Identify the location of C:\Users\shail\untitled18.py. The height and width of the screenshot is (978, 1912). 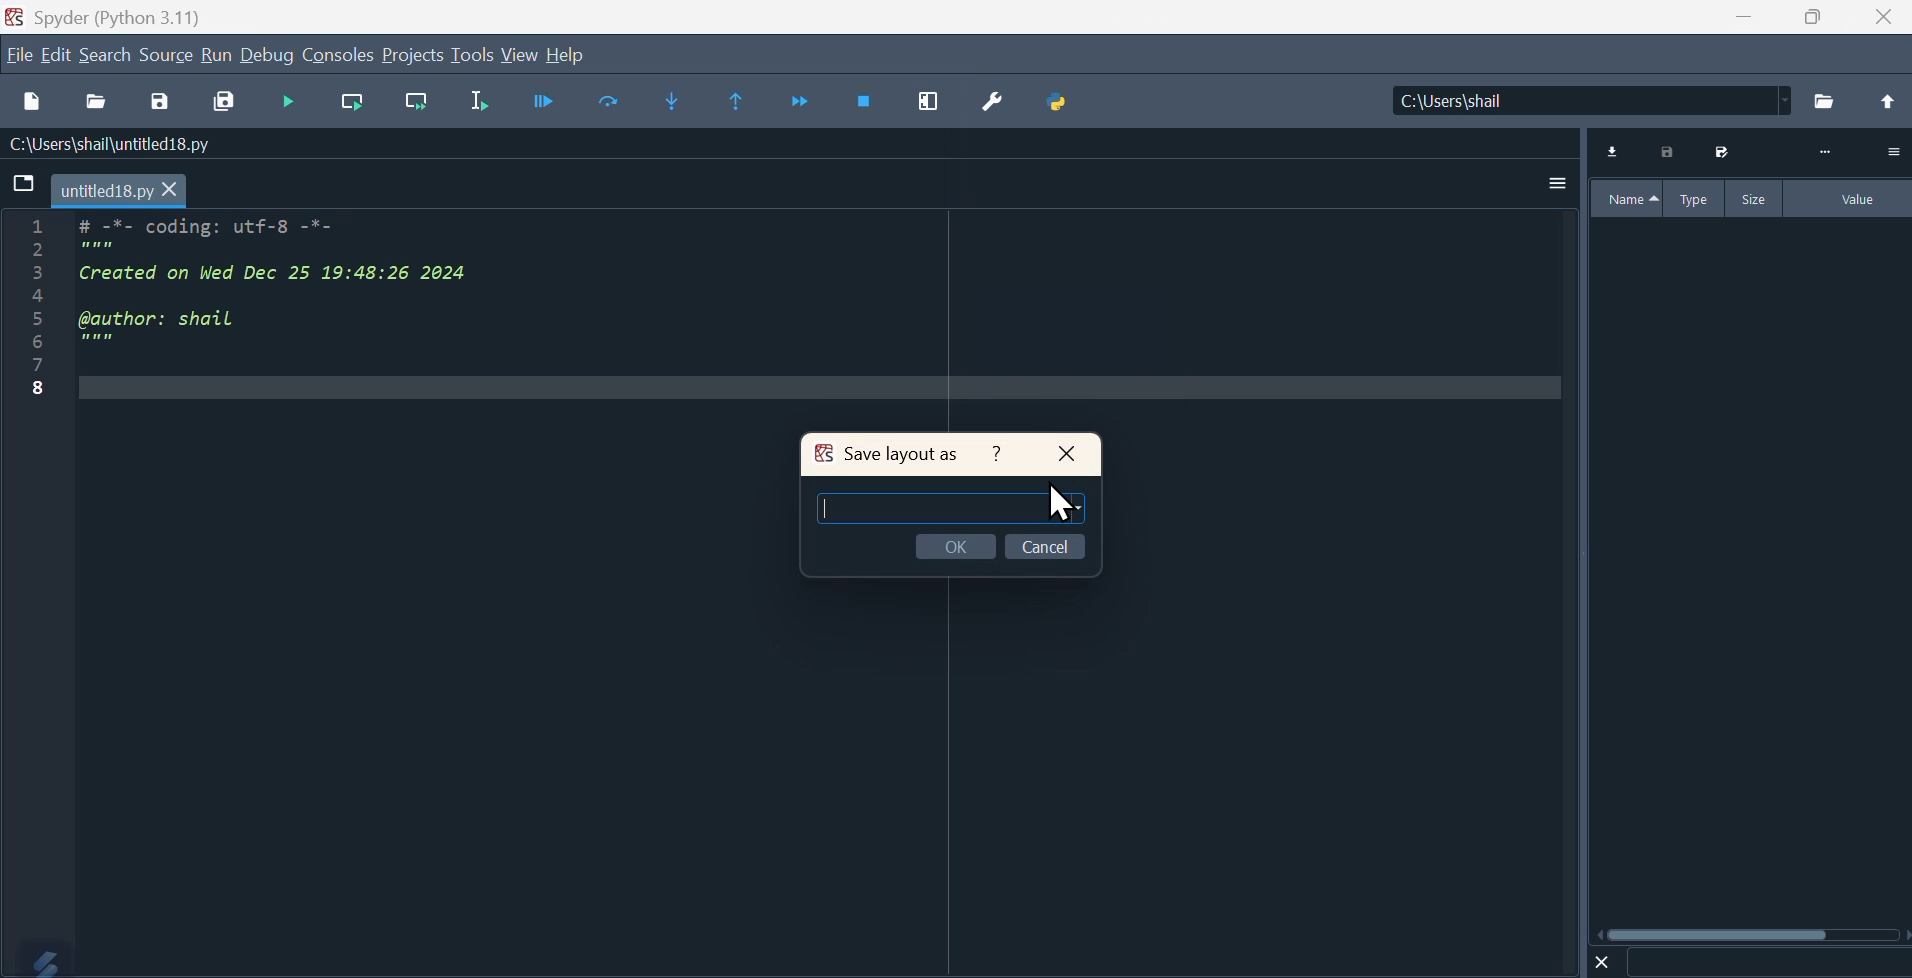
(106, 146).